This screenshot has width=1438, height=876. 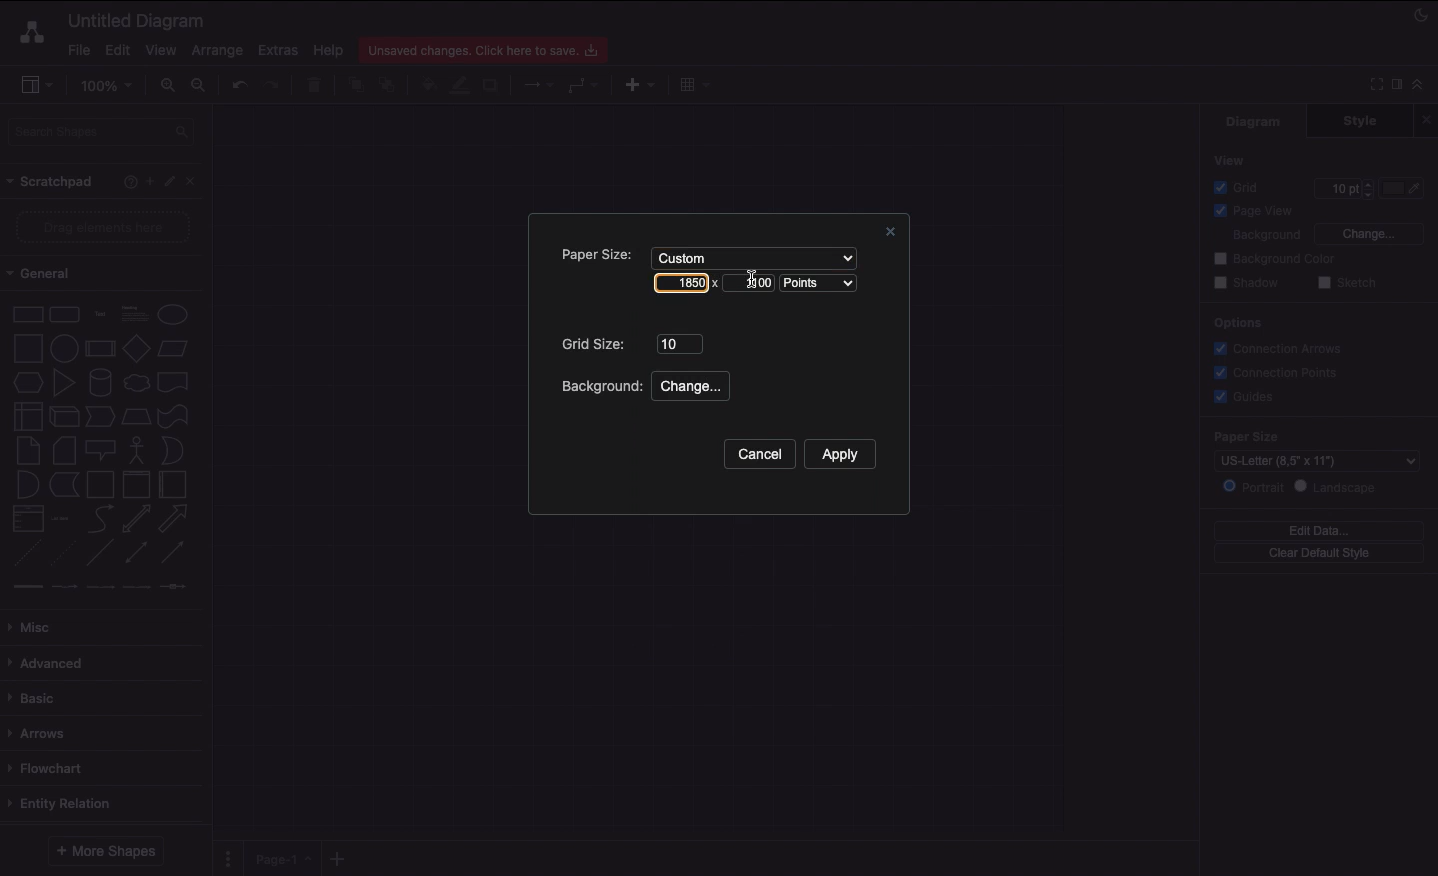 I want to click on Drag elements here, so click(x=106, y=227).